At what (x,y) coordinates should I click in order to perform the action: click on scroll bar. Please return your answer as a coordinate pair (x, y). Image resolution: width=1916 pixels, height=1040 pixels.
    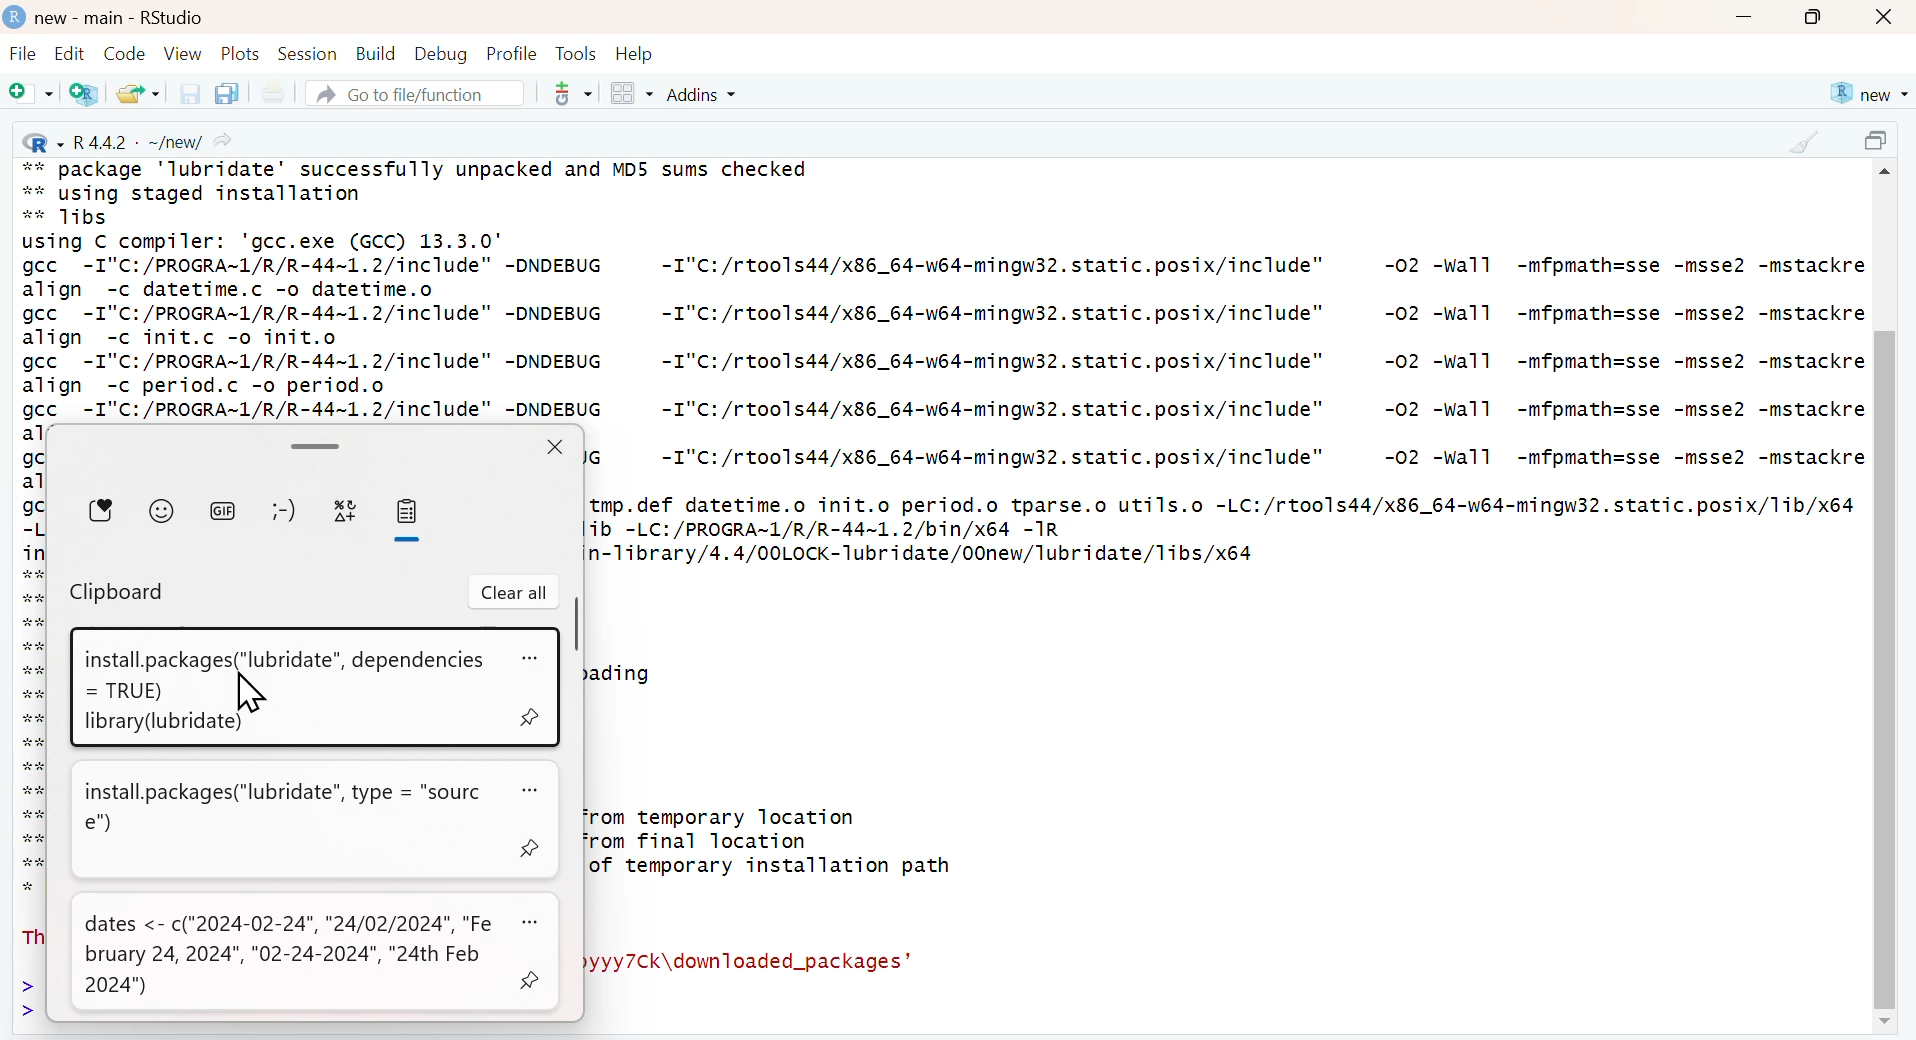
    Looking at the image, I should click on (312, 444).